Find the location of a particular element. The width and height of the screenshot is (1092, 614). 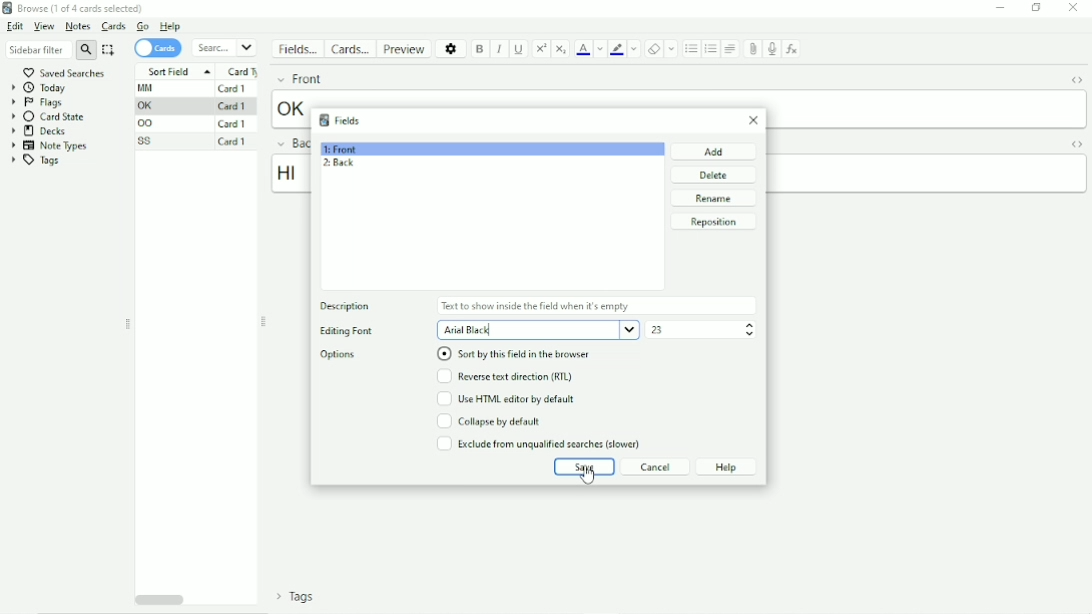

cursor is located at coordinates (588, 478).